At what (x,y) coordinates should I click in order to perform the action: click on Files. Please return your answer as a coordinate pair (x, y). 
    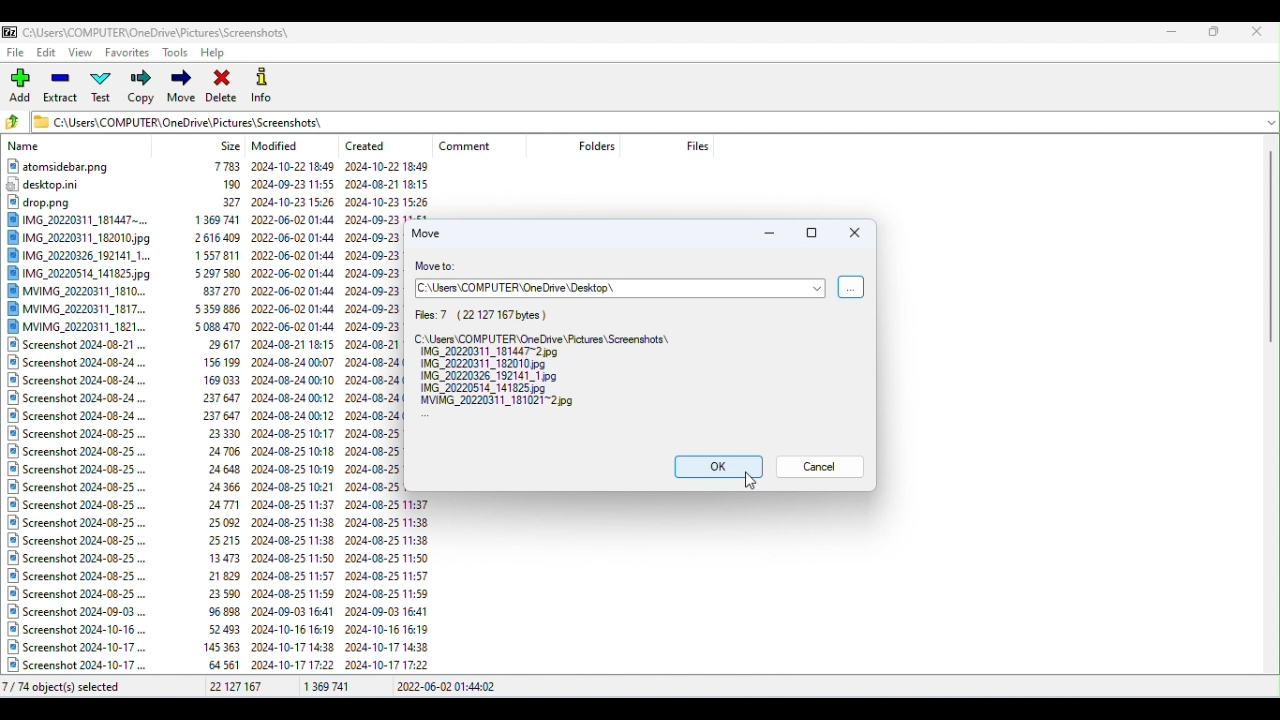
    Looking at the image, I should click on (697, 145).